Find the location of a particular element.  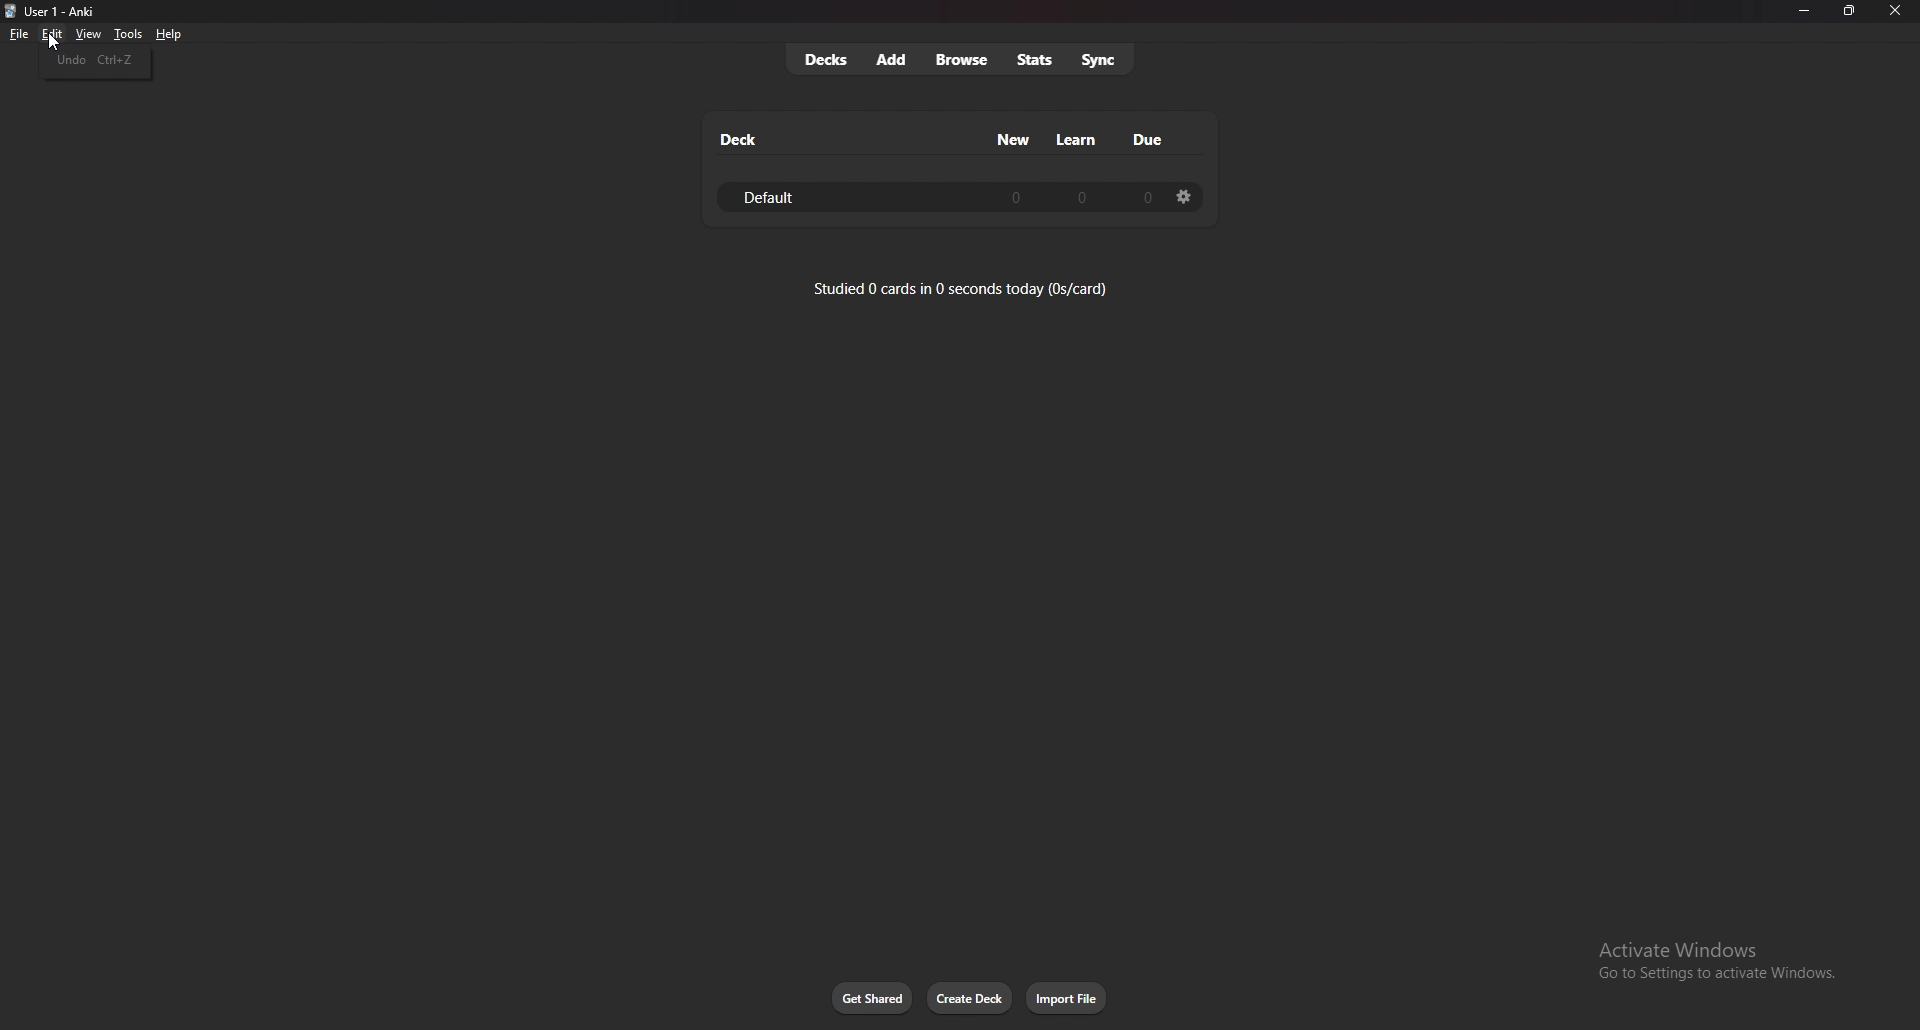

sync is located at coordinates (1099, 61).